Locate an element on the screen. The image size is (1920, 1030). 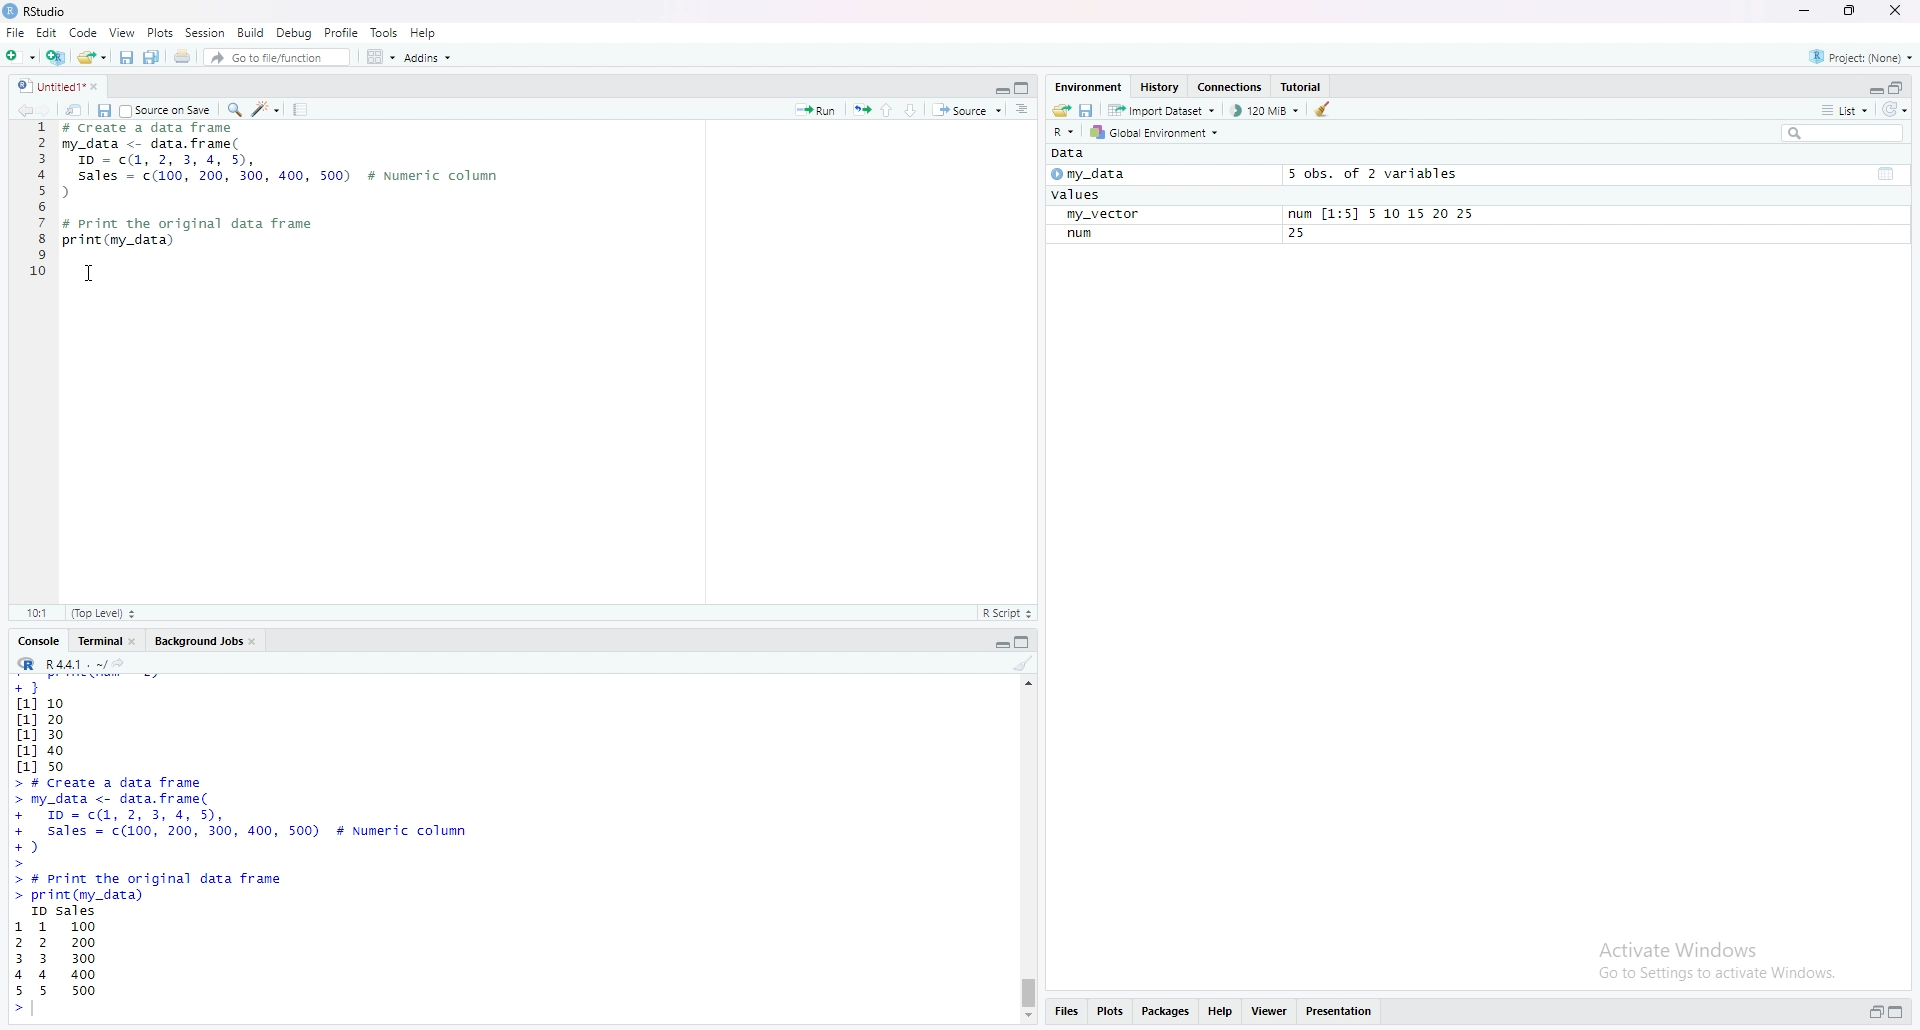
run the current line or selection is located at coordinates (815, 107).